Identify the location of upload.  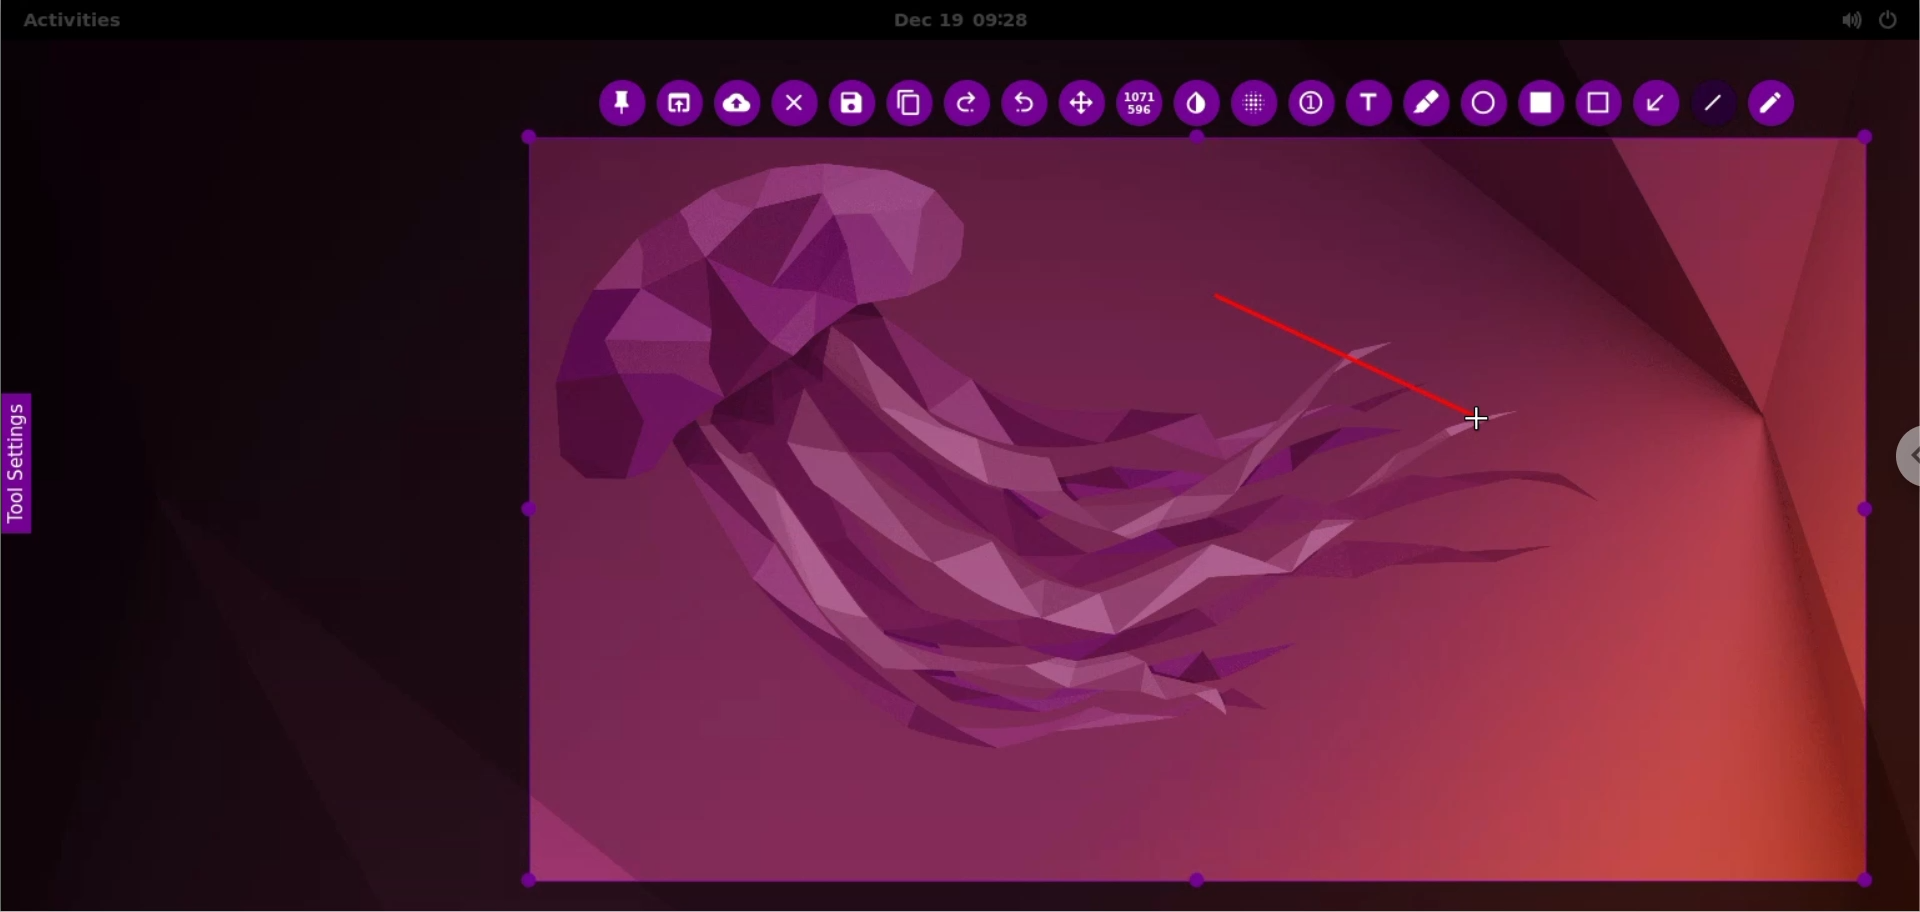
(739, 104).